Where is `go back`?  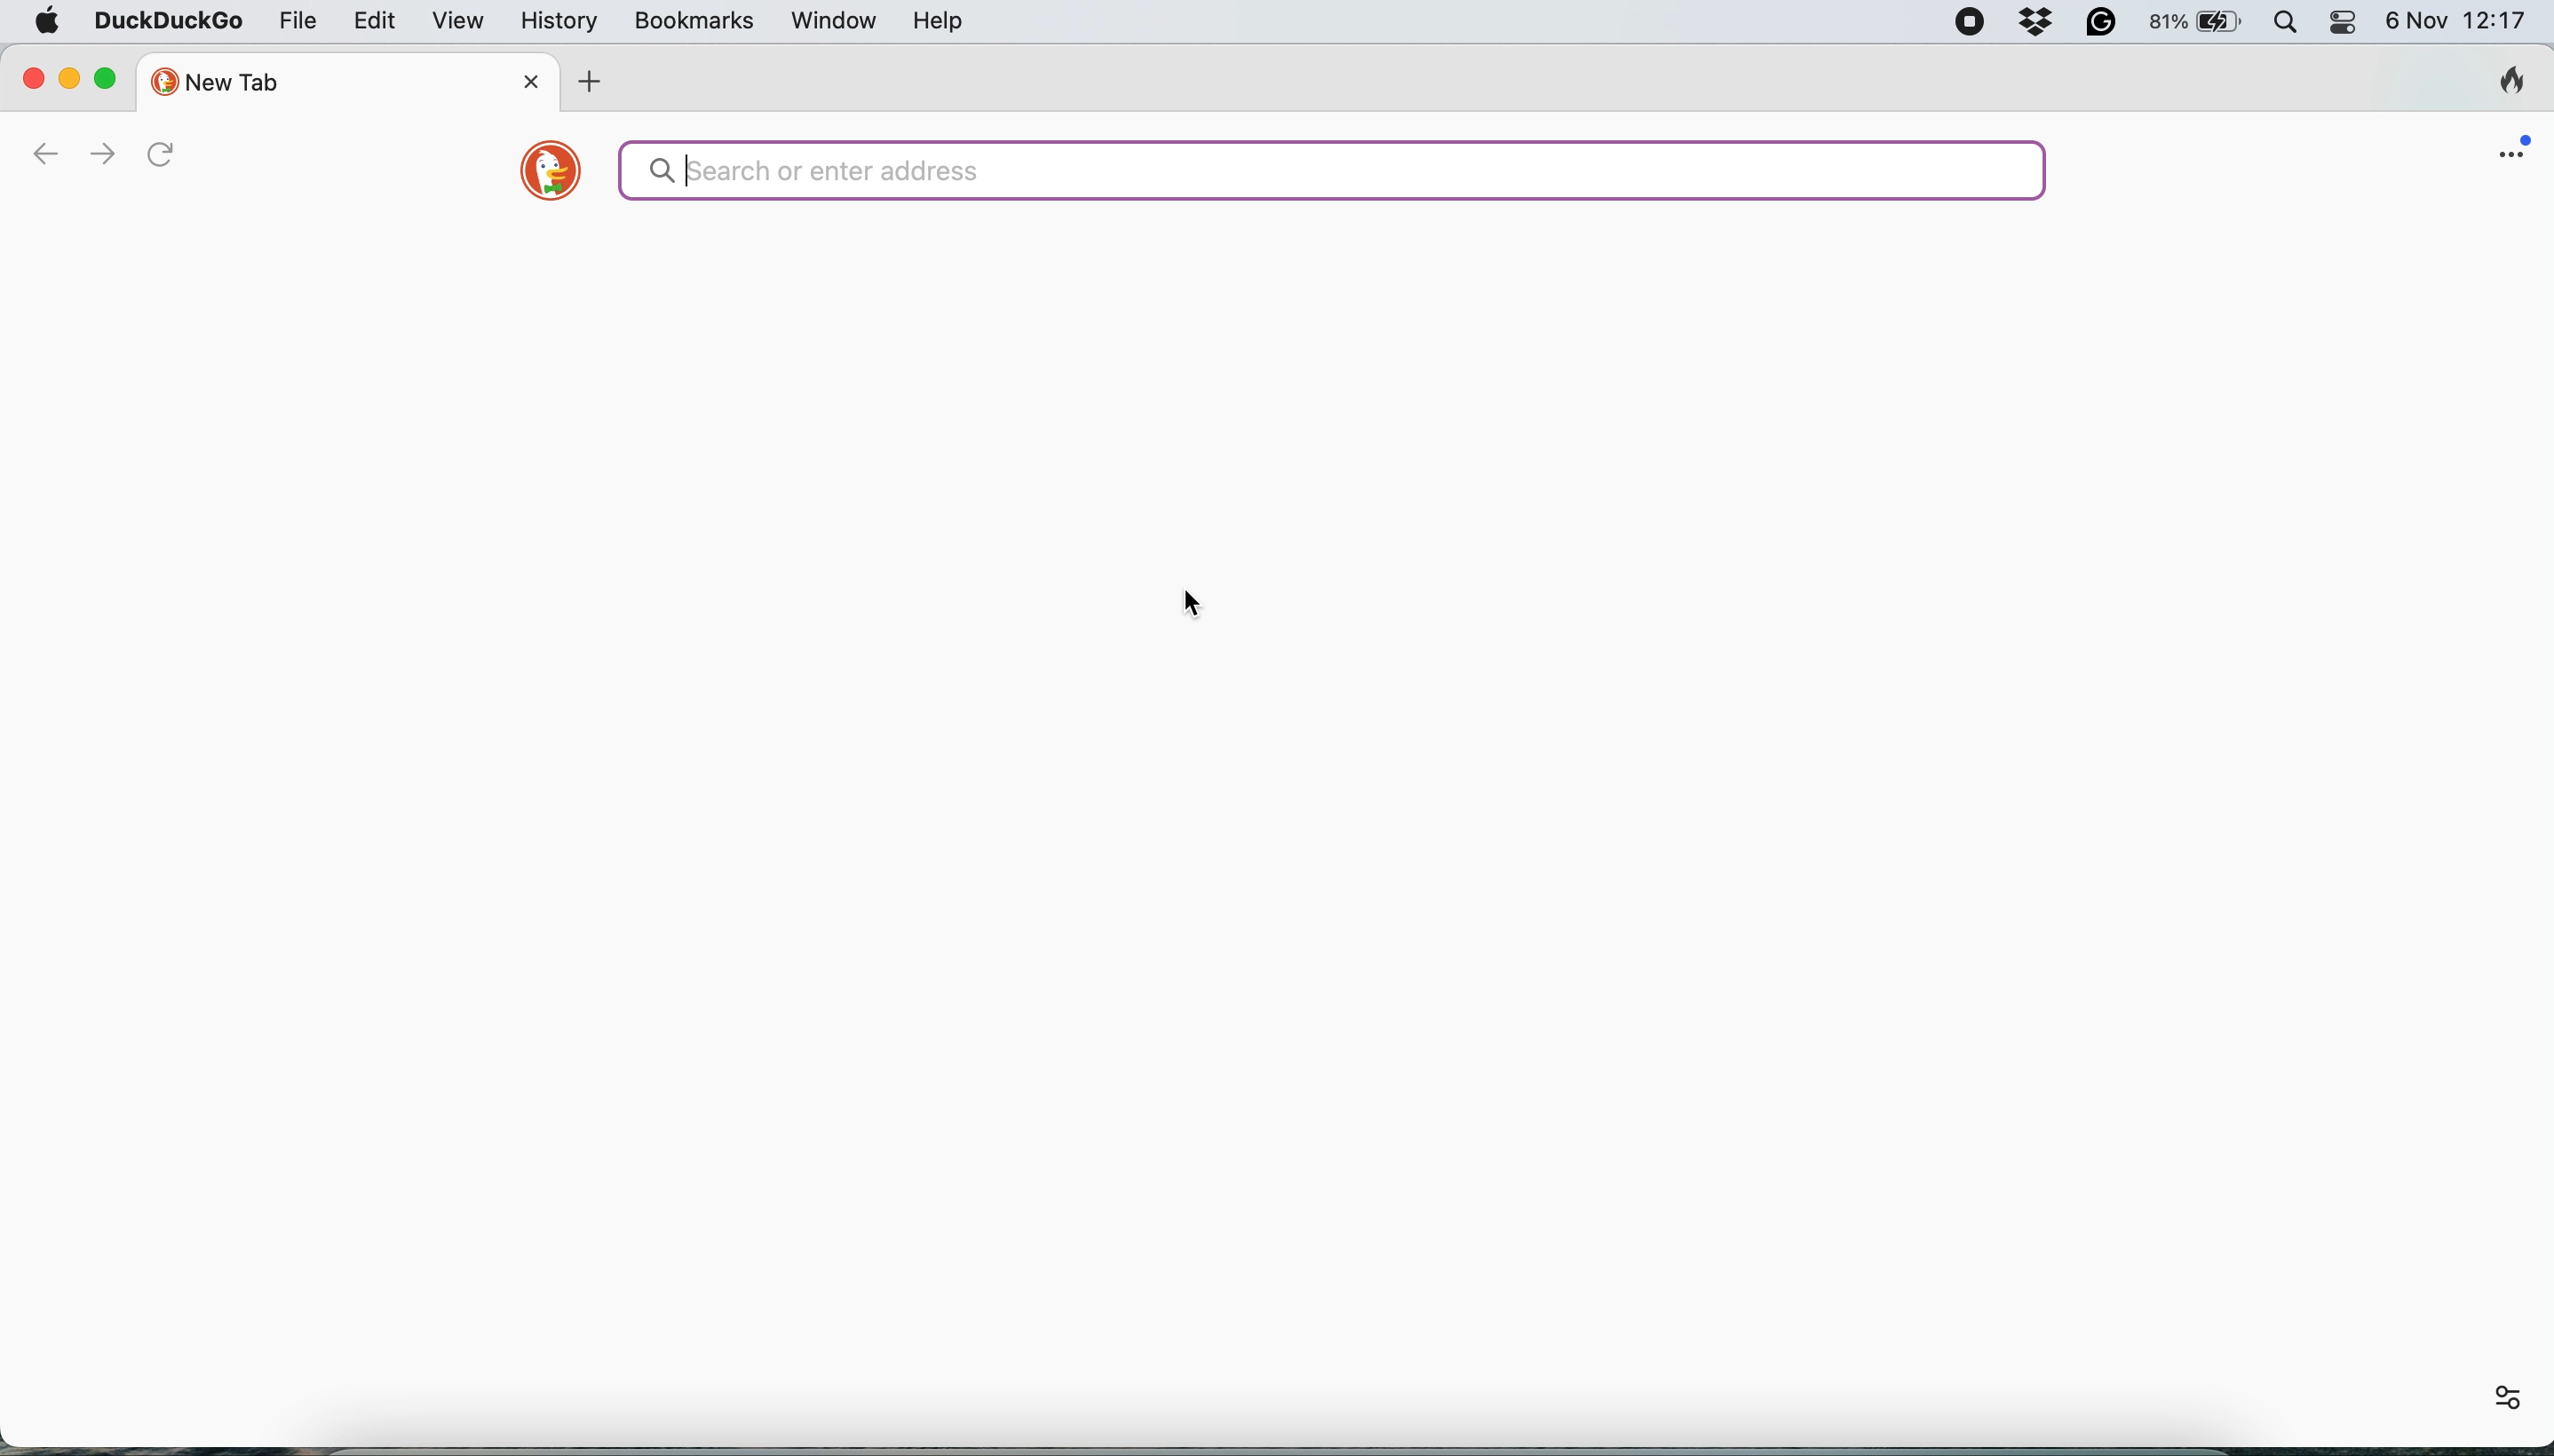 go back is located at coordinates (40, 151).